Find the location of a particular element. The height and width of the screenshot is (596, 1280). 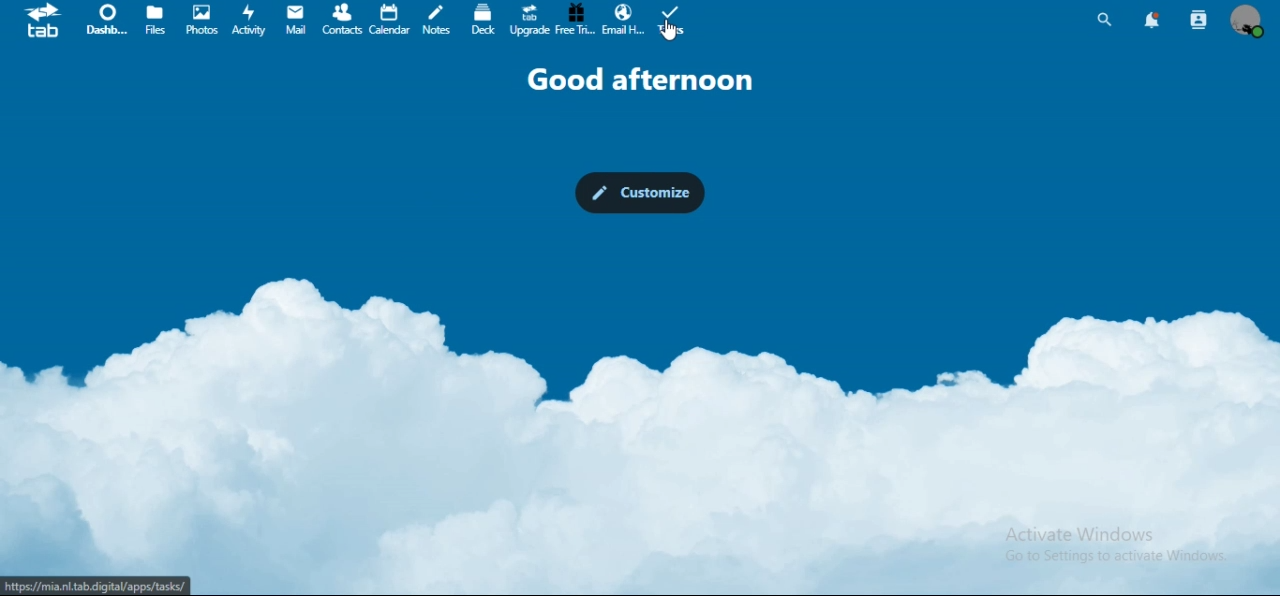

icon is located at coordinates (49, 21).